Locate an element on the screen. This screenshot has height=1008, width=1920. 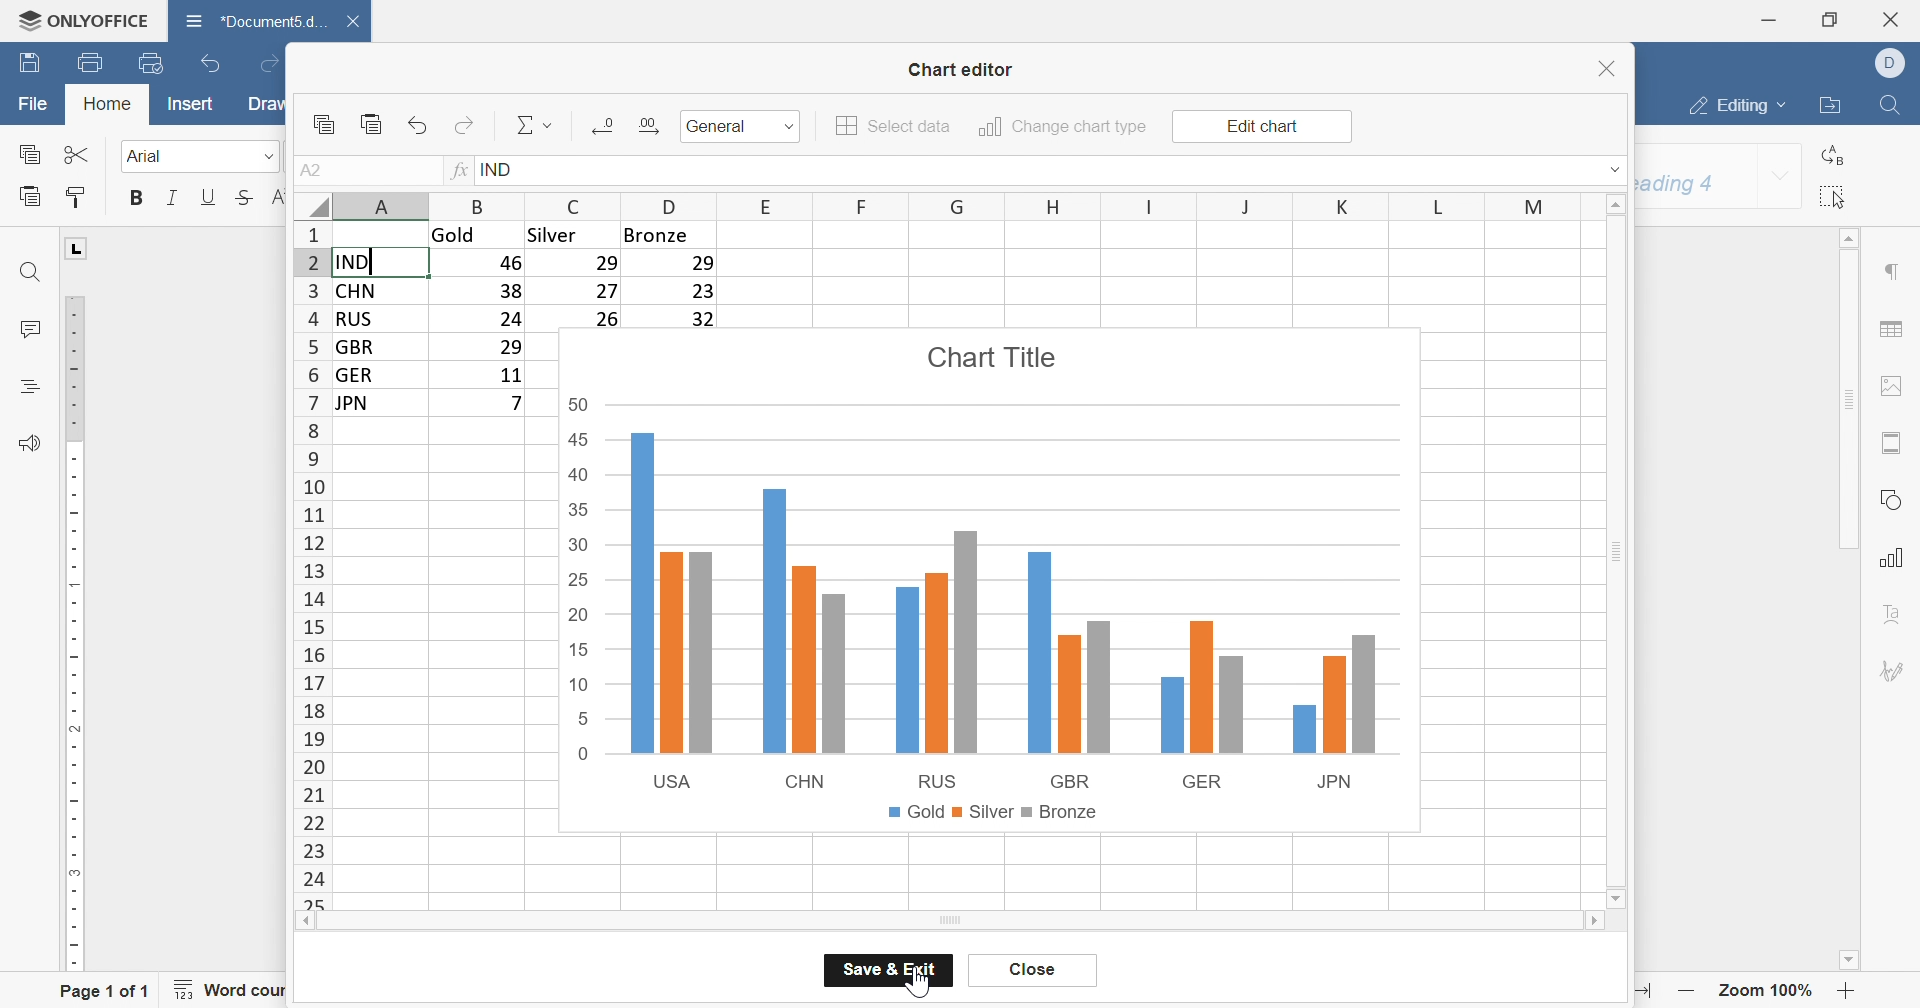
headings is located at coordinates (31, 387).